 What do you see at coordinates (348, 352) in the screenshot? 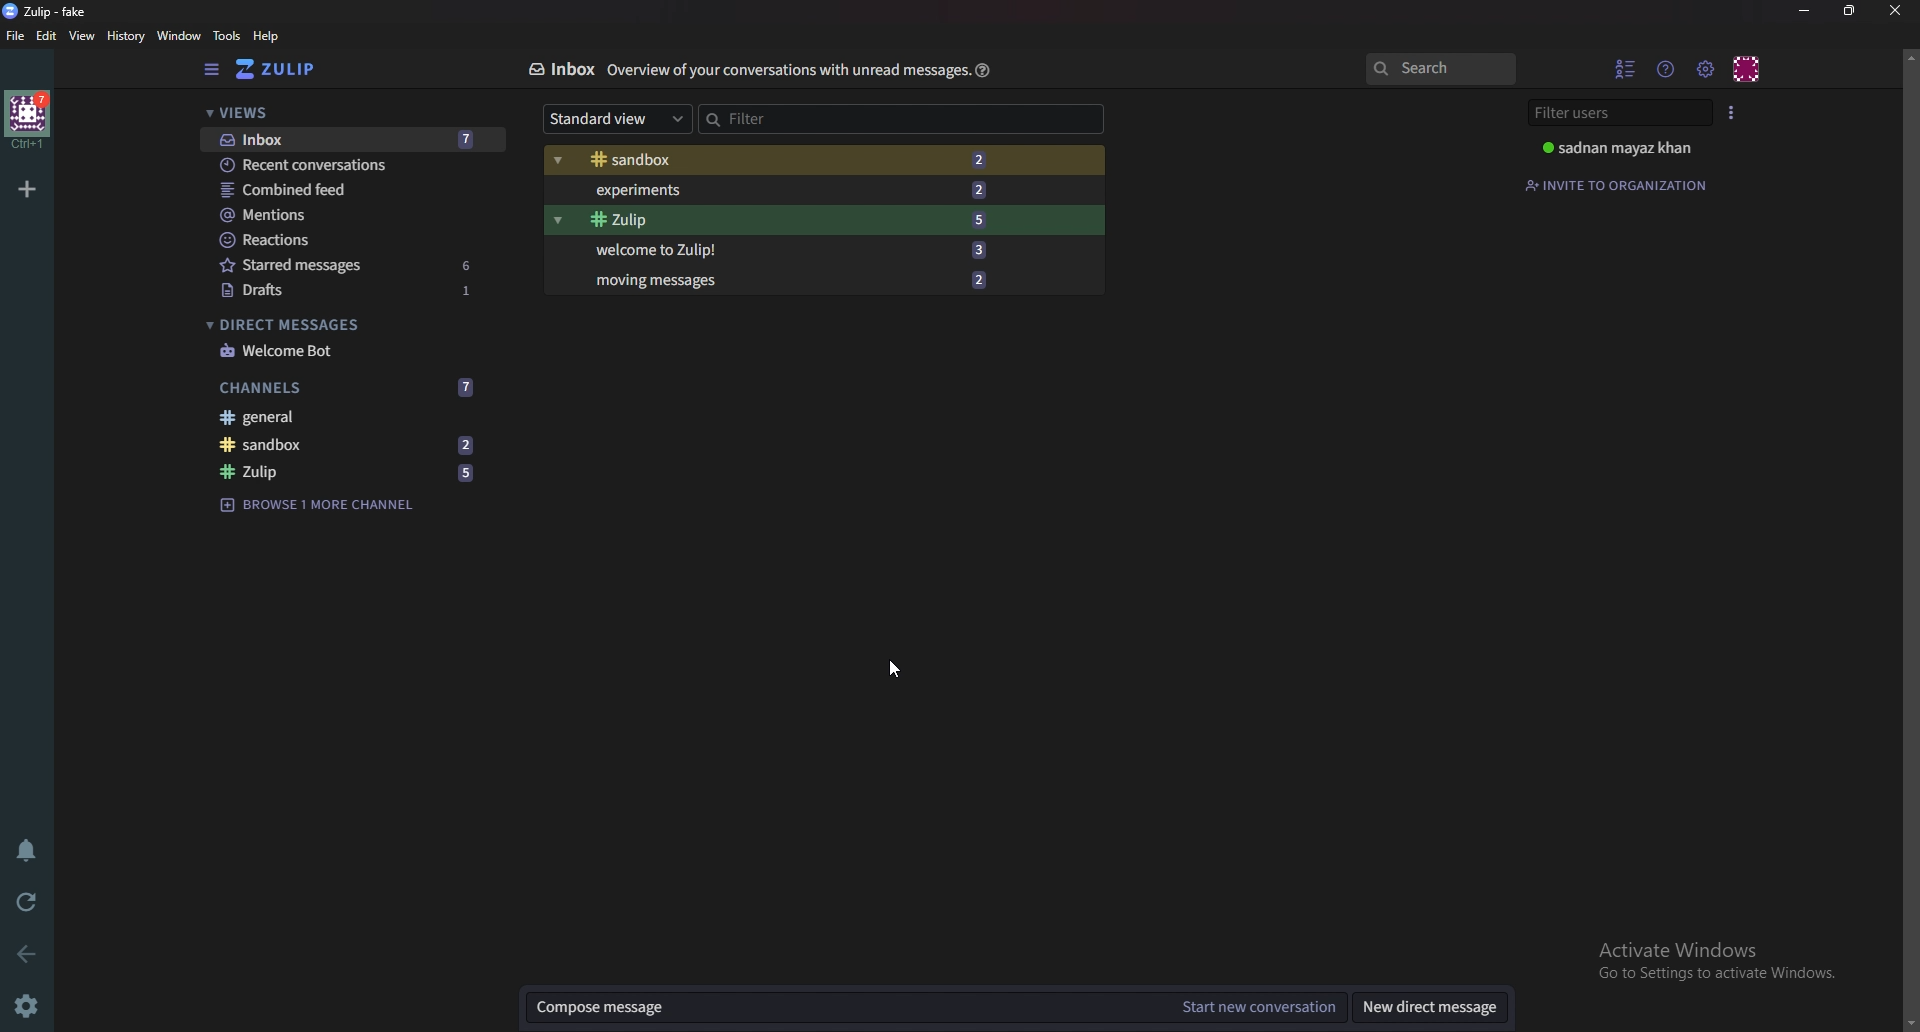
I see `Welcome bot` at bounding box center [348, 352].